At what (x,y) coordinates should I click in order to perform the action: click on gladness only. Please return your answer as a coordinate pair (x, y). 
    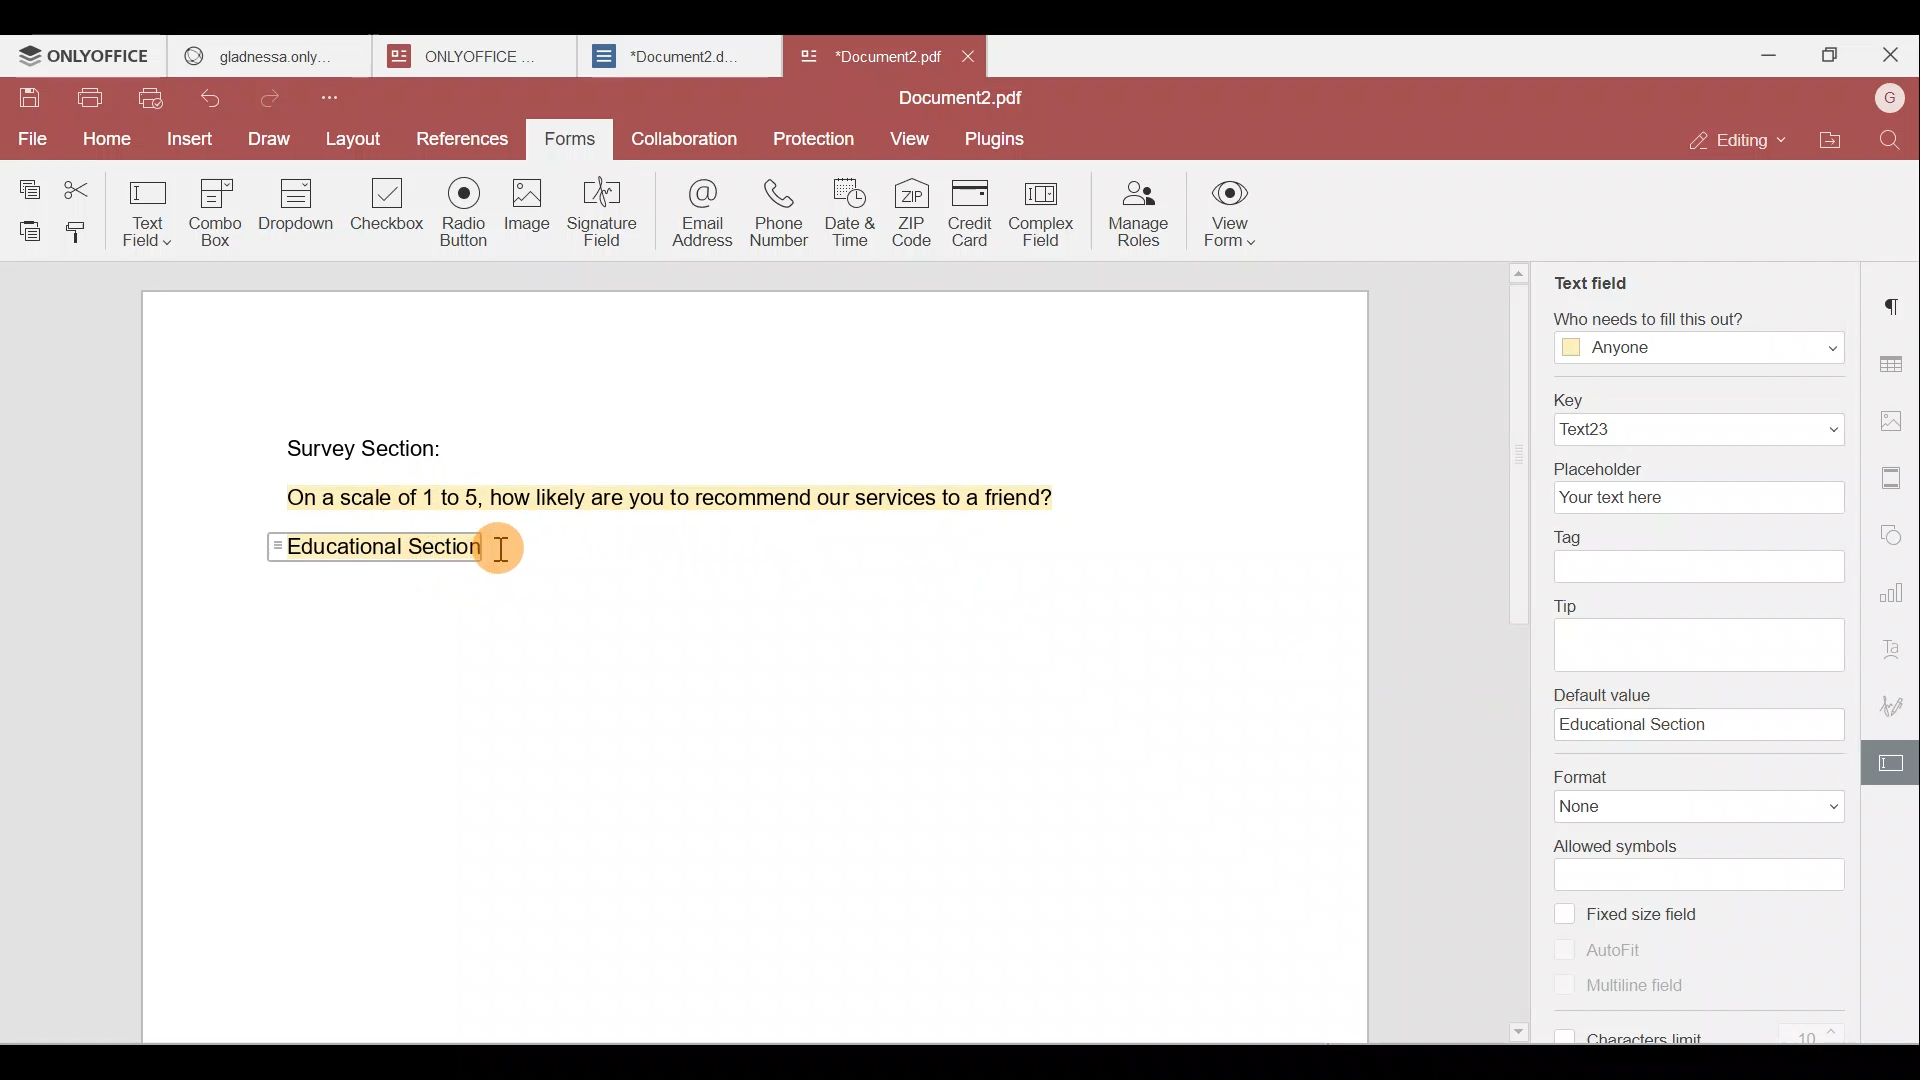
    Looking at the image, I should click on (269, 56).